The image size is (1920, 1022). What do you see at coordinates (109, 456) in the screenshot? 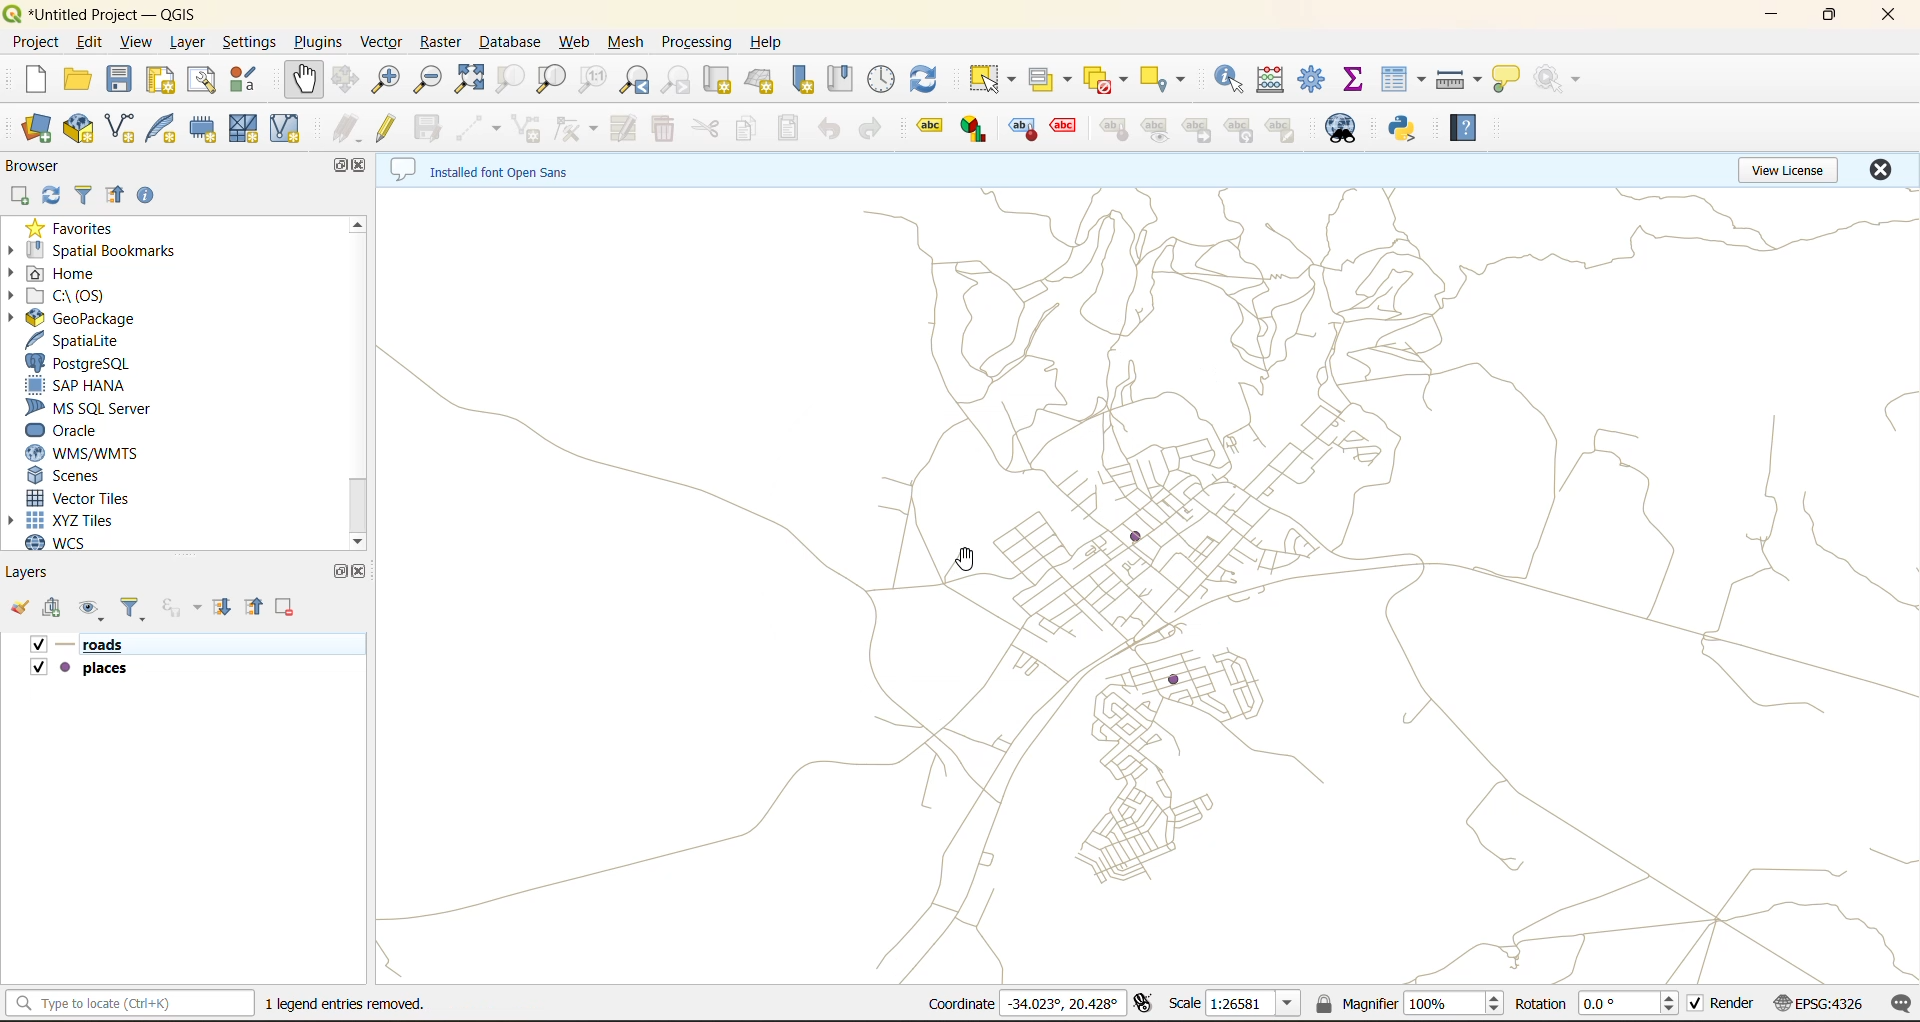
I see `wms` at bounding box center [109, 456].